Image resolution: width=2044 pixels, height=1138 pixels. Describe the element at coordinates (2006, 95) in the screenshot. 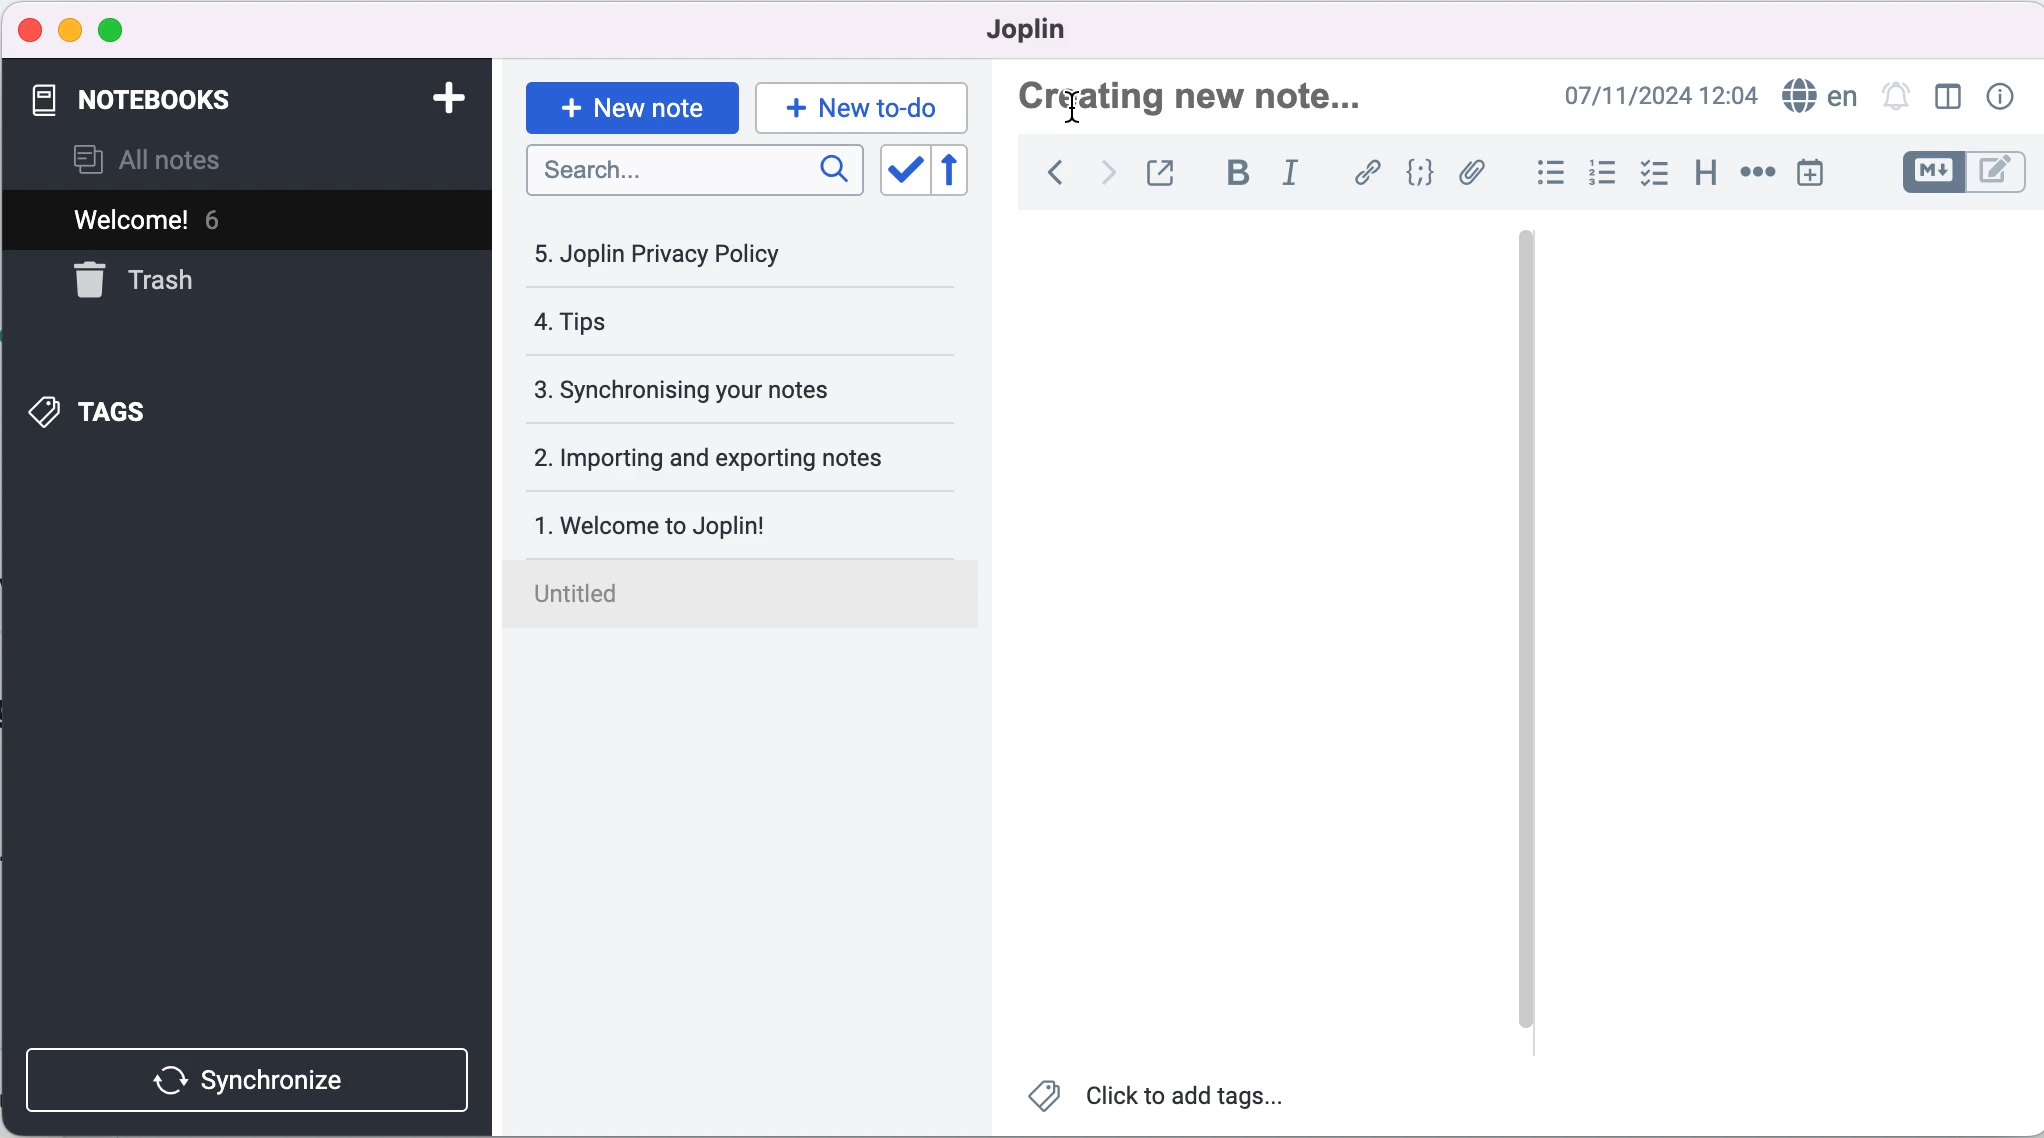

I see `note properties` at that location.